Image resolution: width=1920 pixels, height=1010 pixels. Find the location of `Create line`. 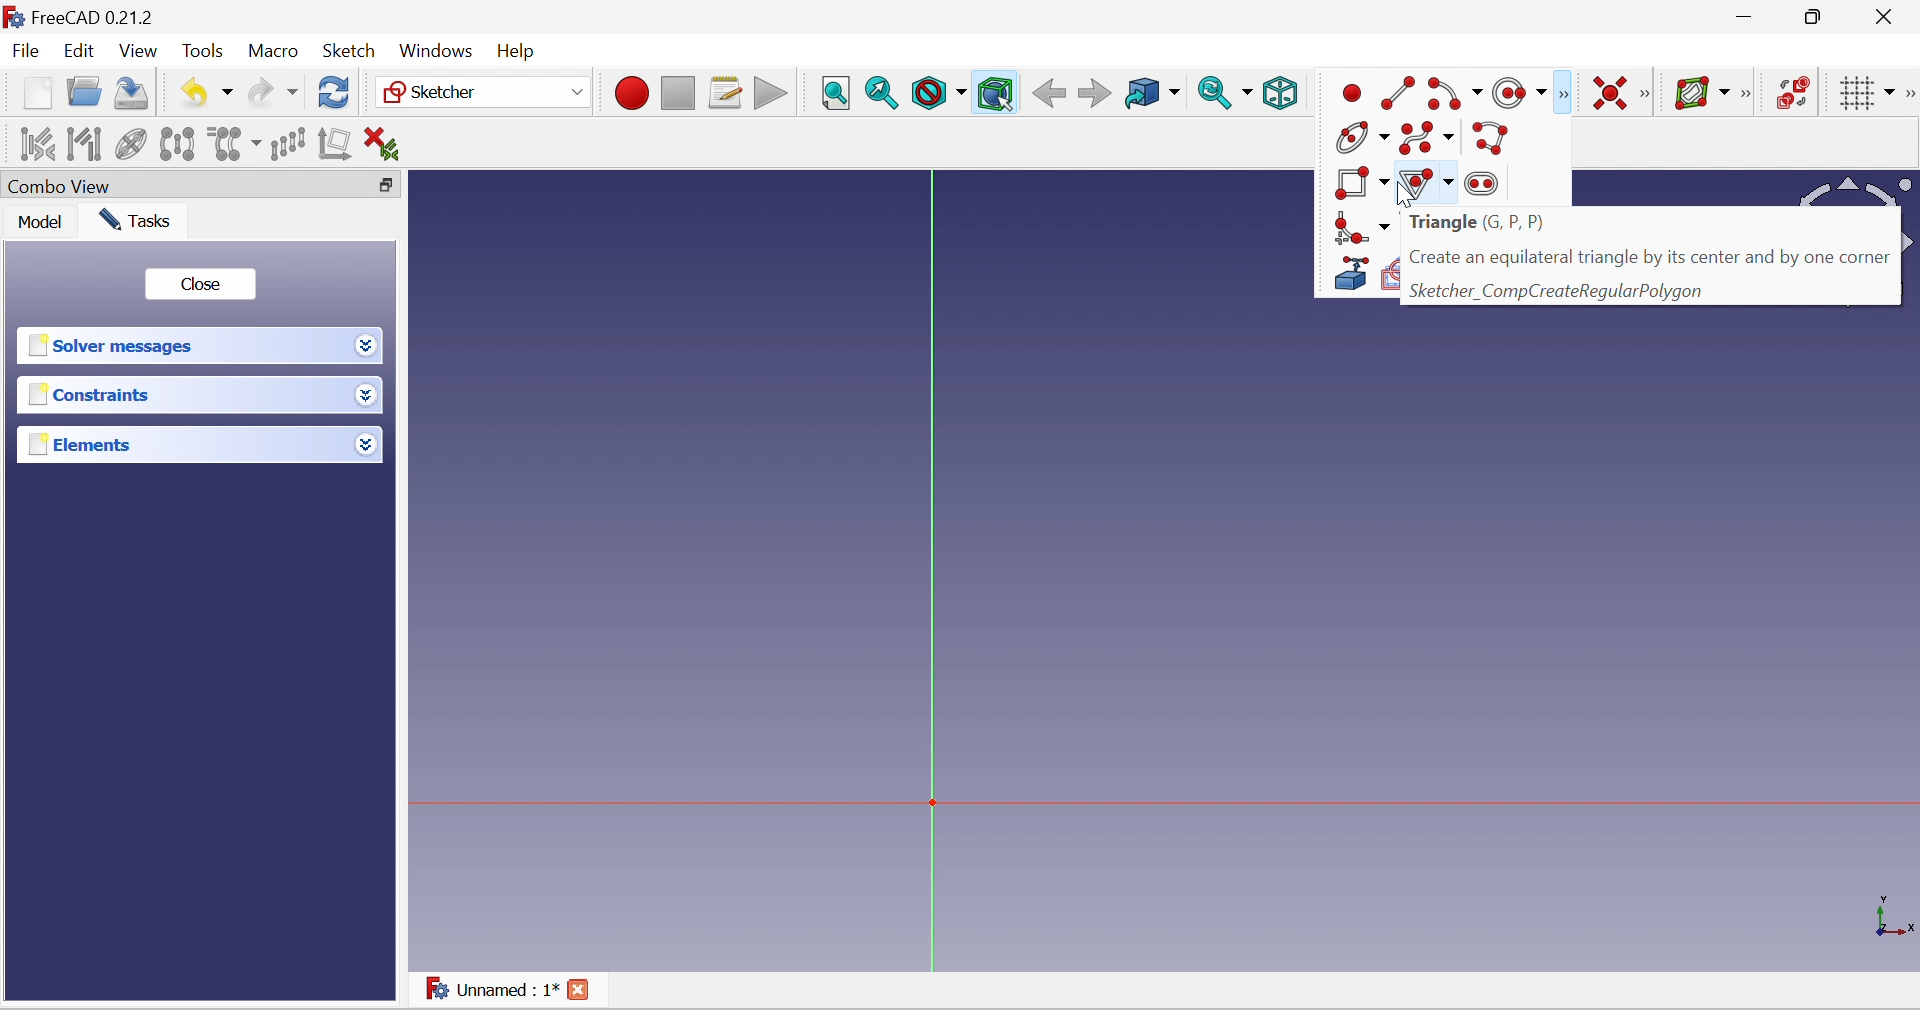

Create line is located at coordinates (1398, 92).